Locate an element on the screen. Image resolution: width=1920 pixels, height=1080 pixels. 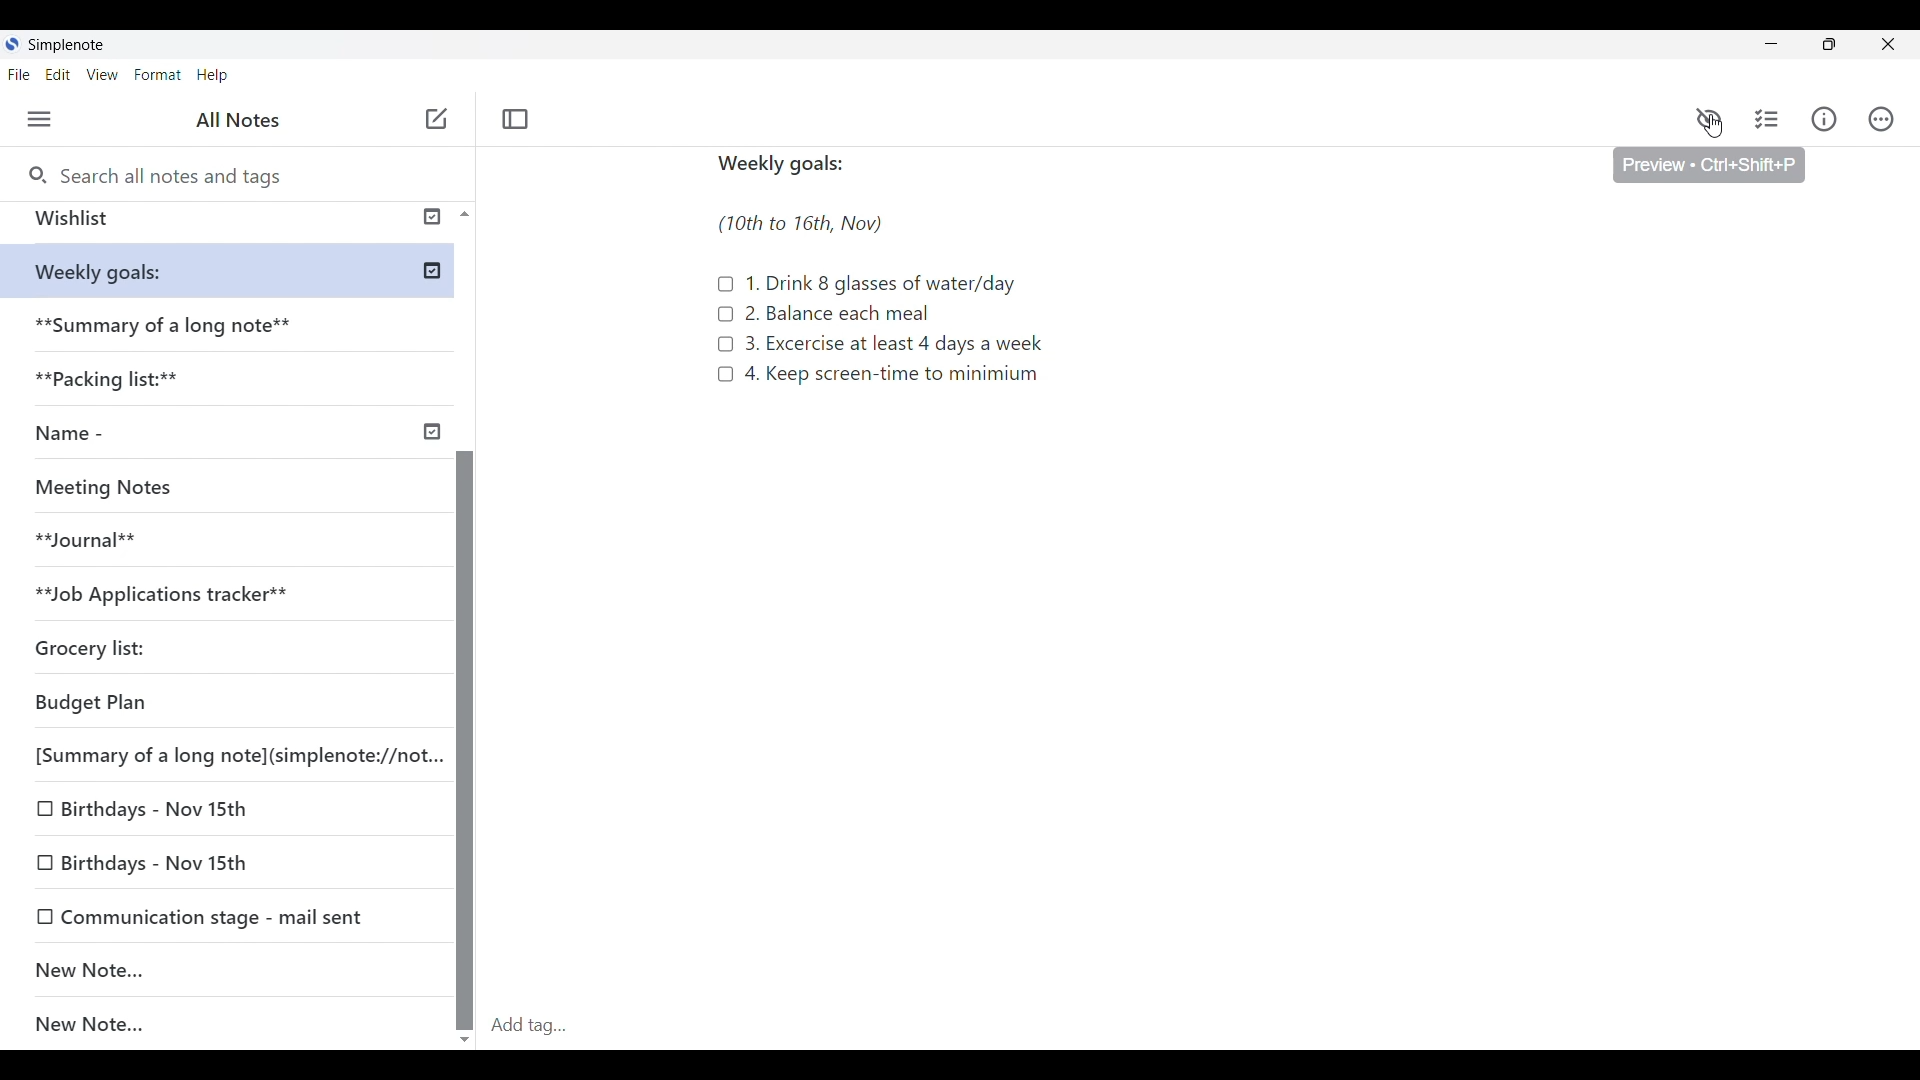
View is located at coordinates (105, 76).